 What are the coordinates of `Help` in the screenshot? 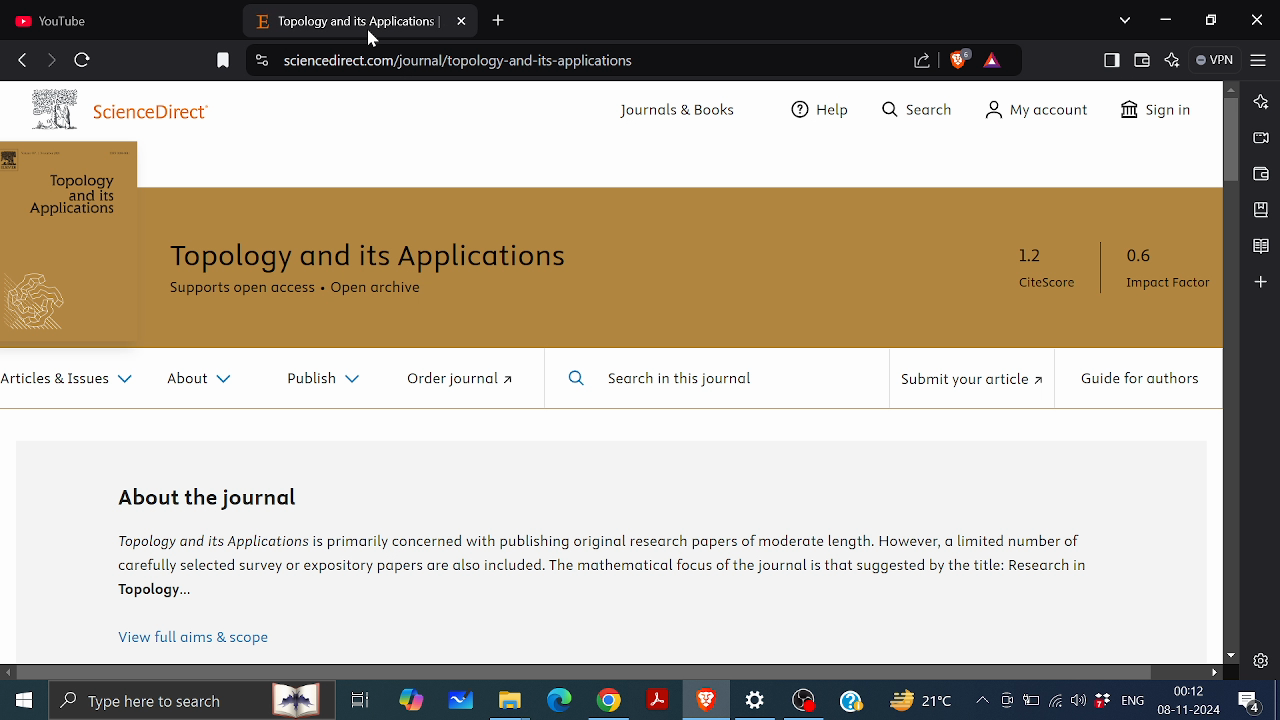 It's located at (851, 700).